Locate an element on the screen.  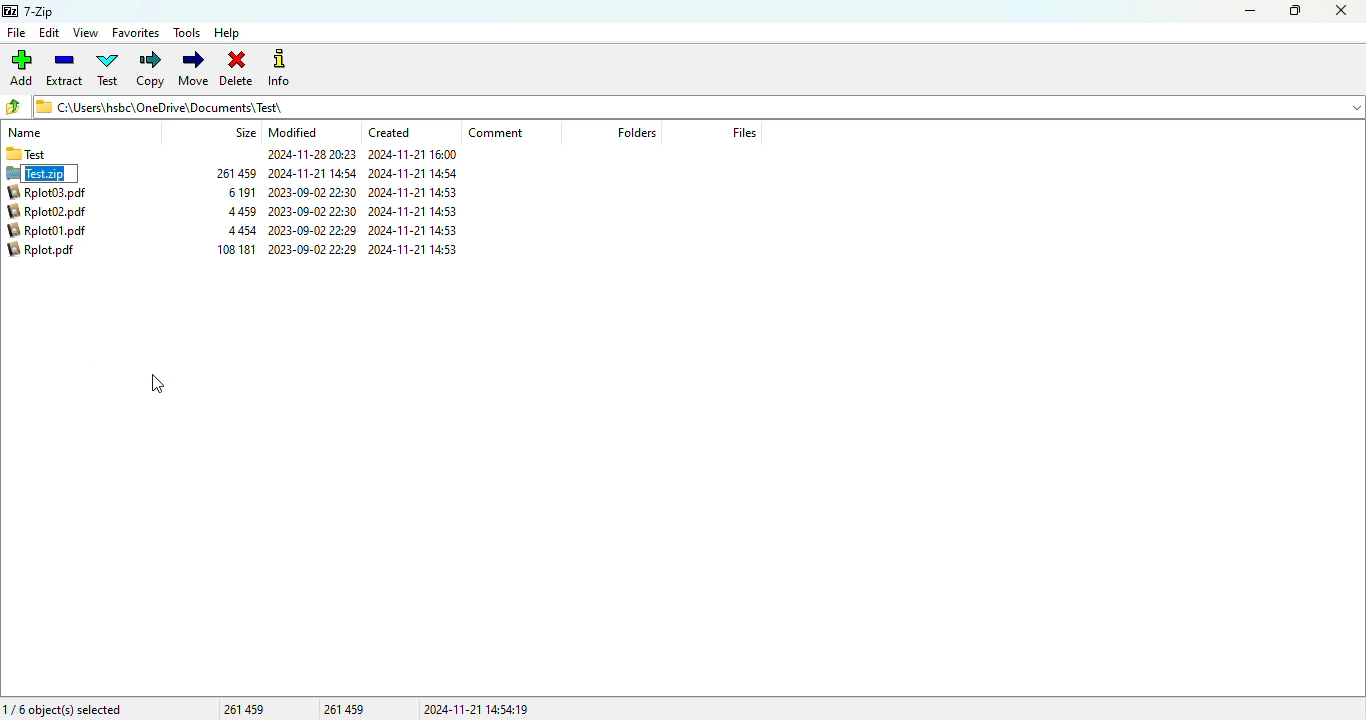
2024-11-21 14:54 is located at coordinates (416, 172).